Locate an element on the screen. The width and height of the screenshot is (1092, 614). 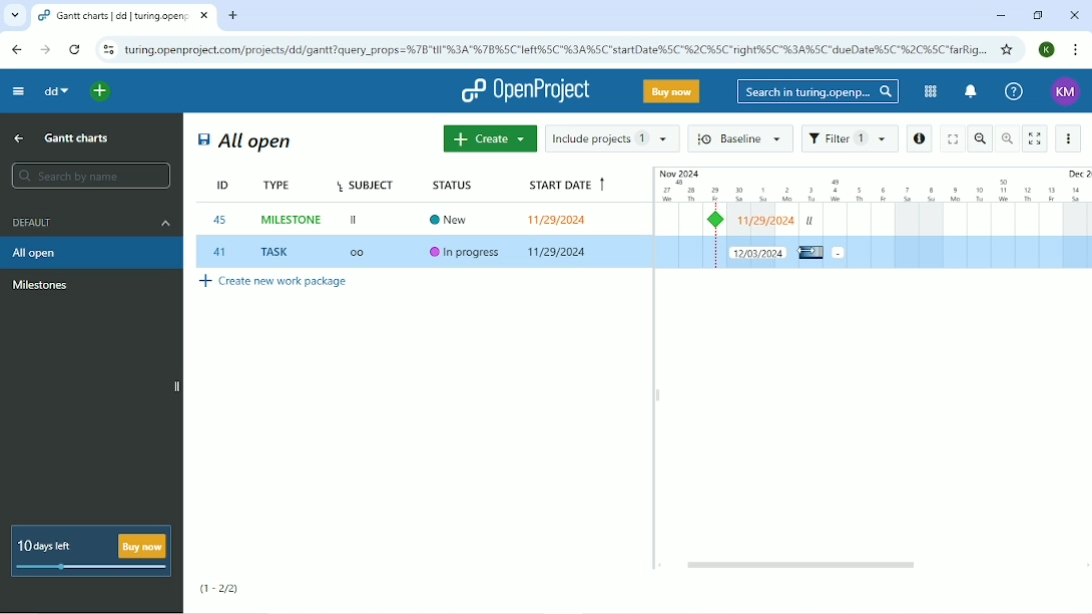
Search by name is located at coordinates (89, 175).